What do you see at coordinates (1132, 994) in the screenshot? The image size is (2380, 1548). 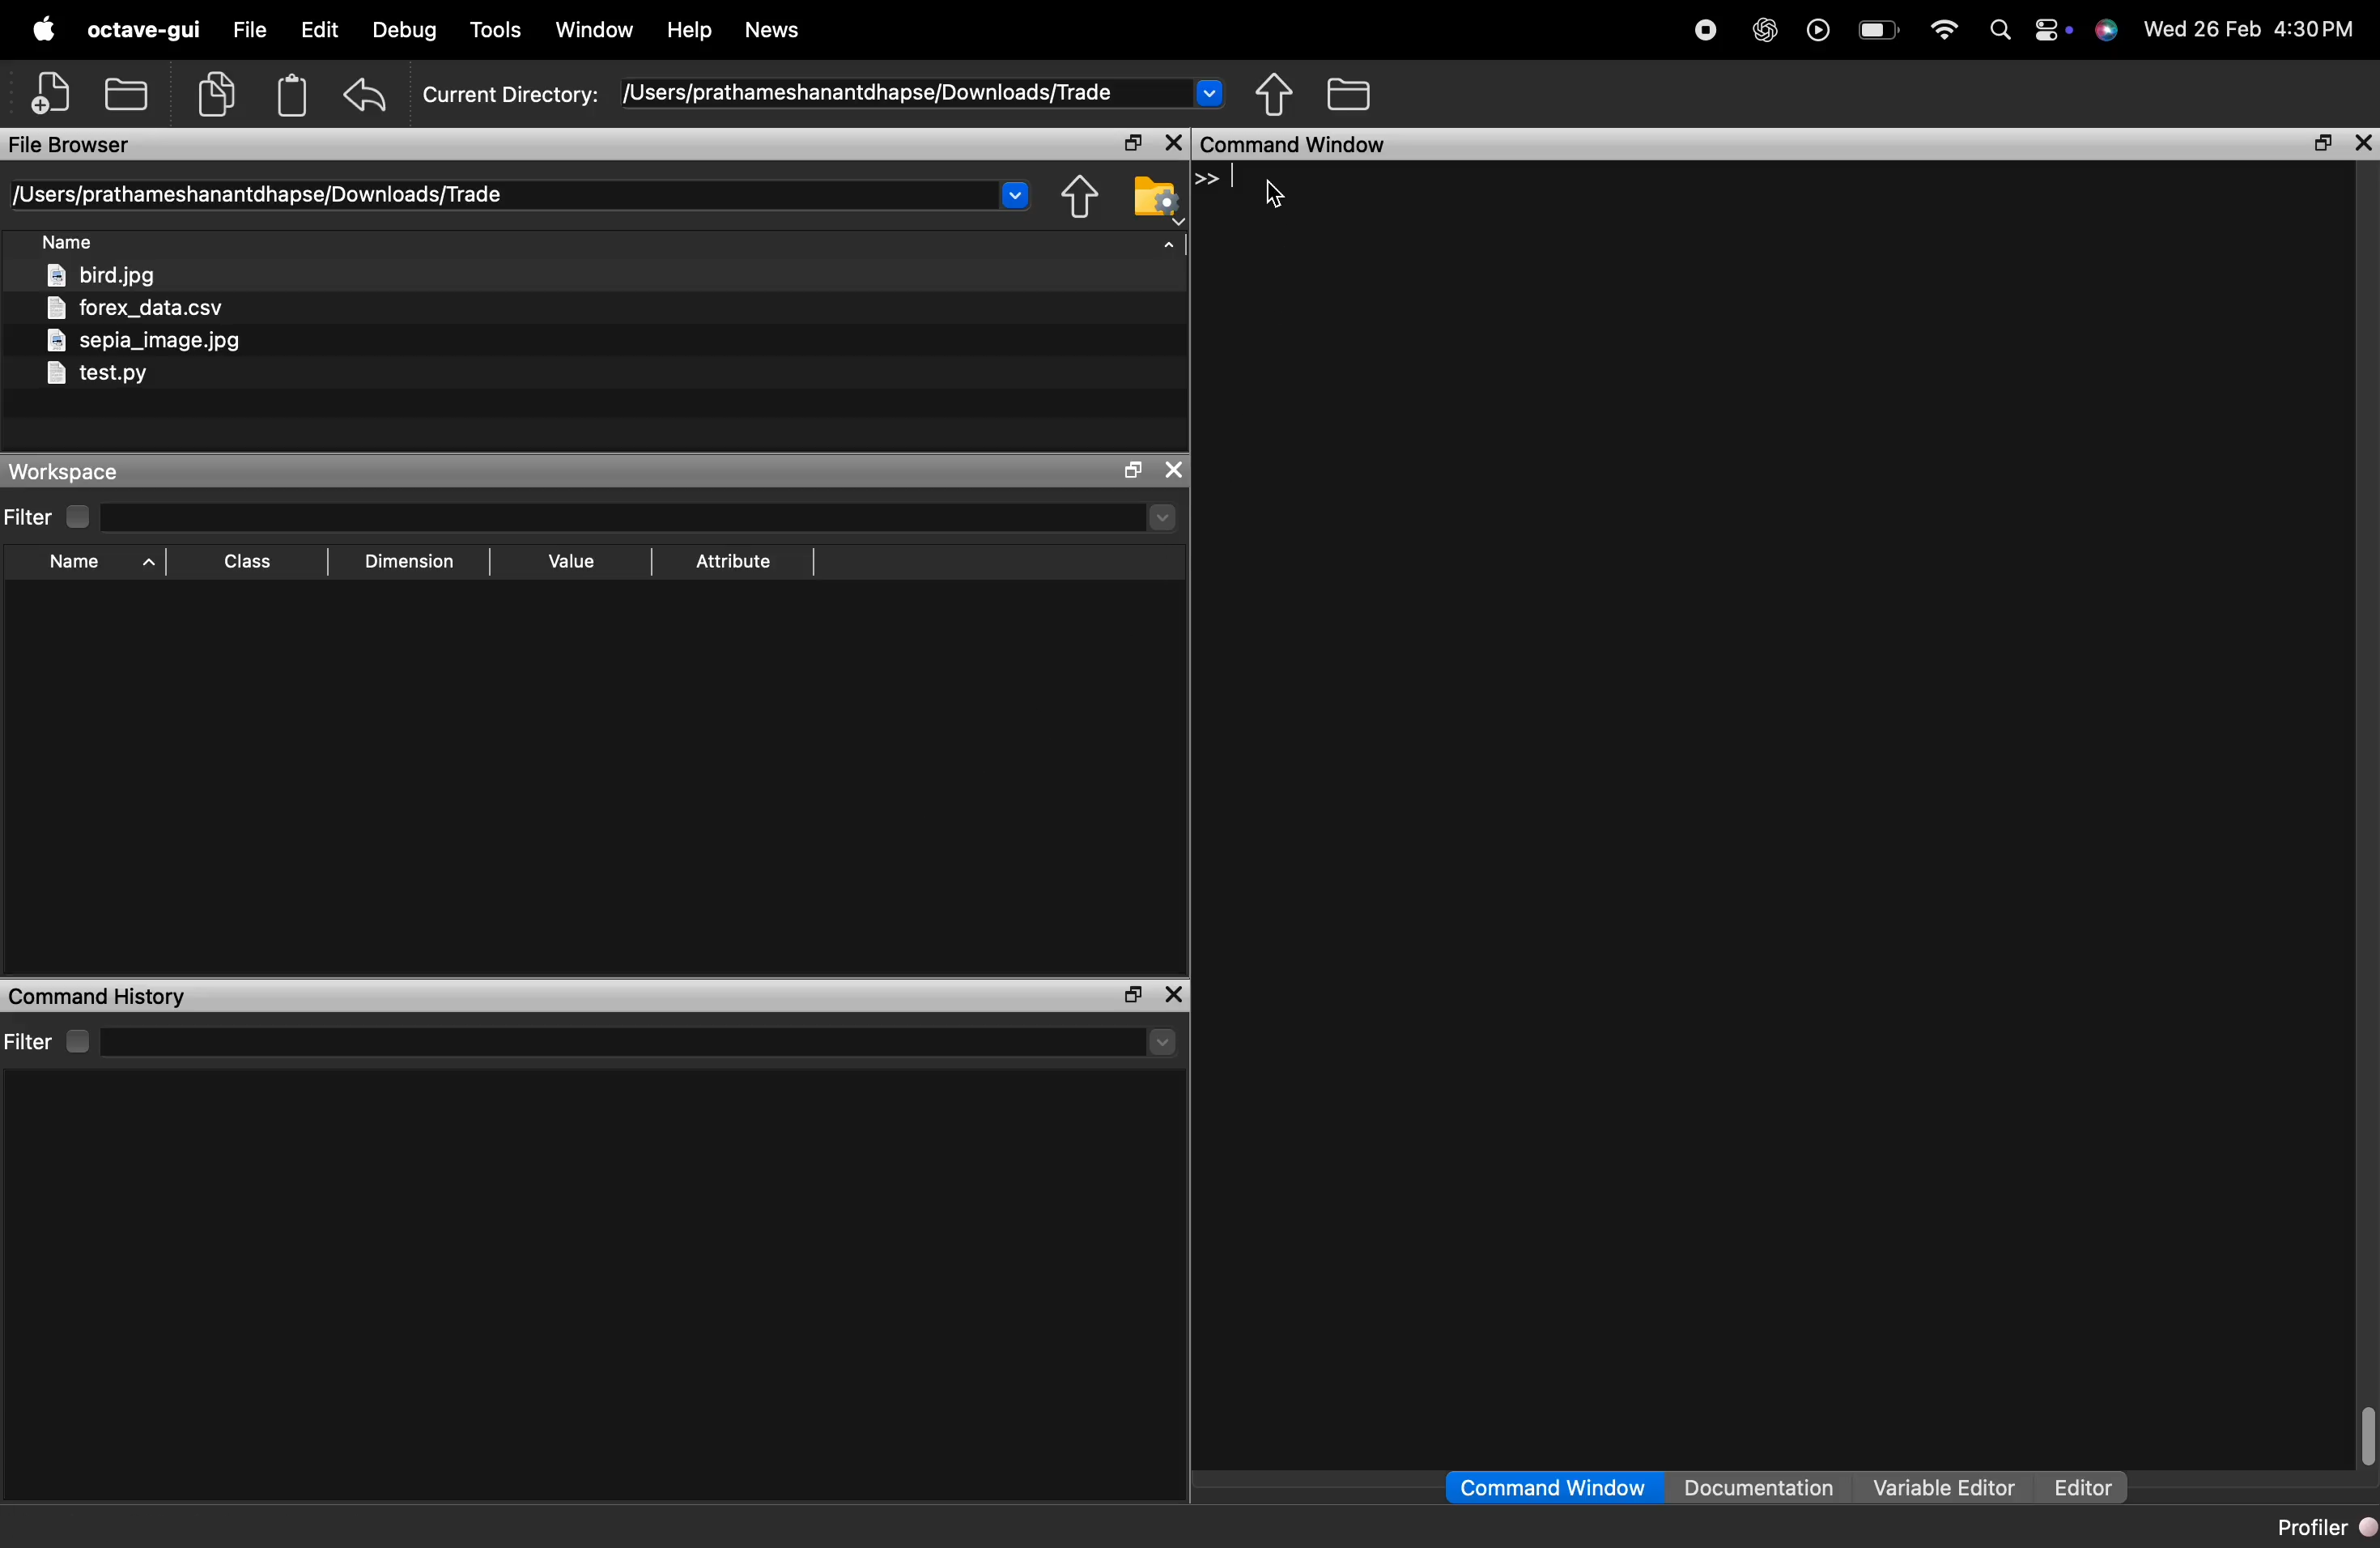 I see `open in separate window` at bounding box center [1132, 994].